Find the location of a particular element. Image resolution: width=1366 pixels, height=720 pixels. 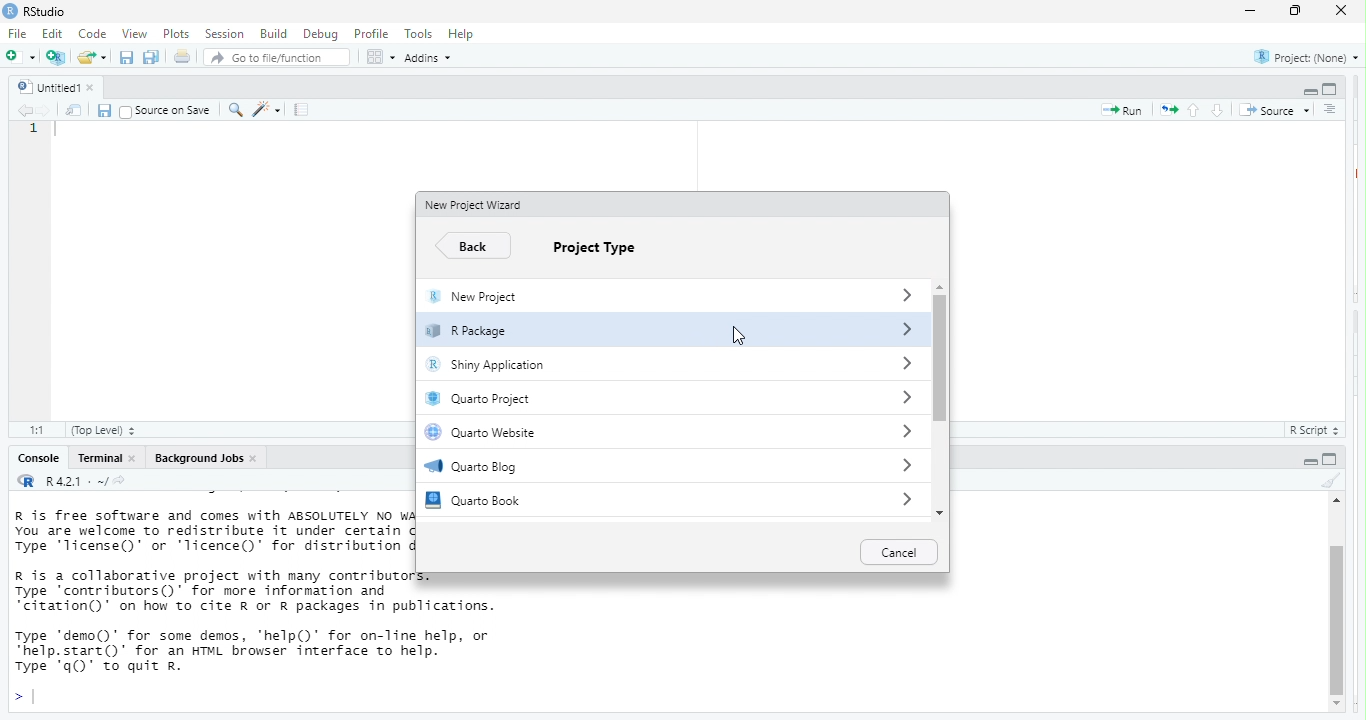

terminal is located at coordinates (100, 459).